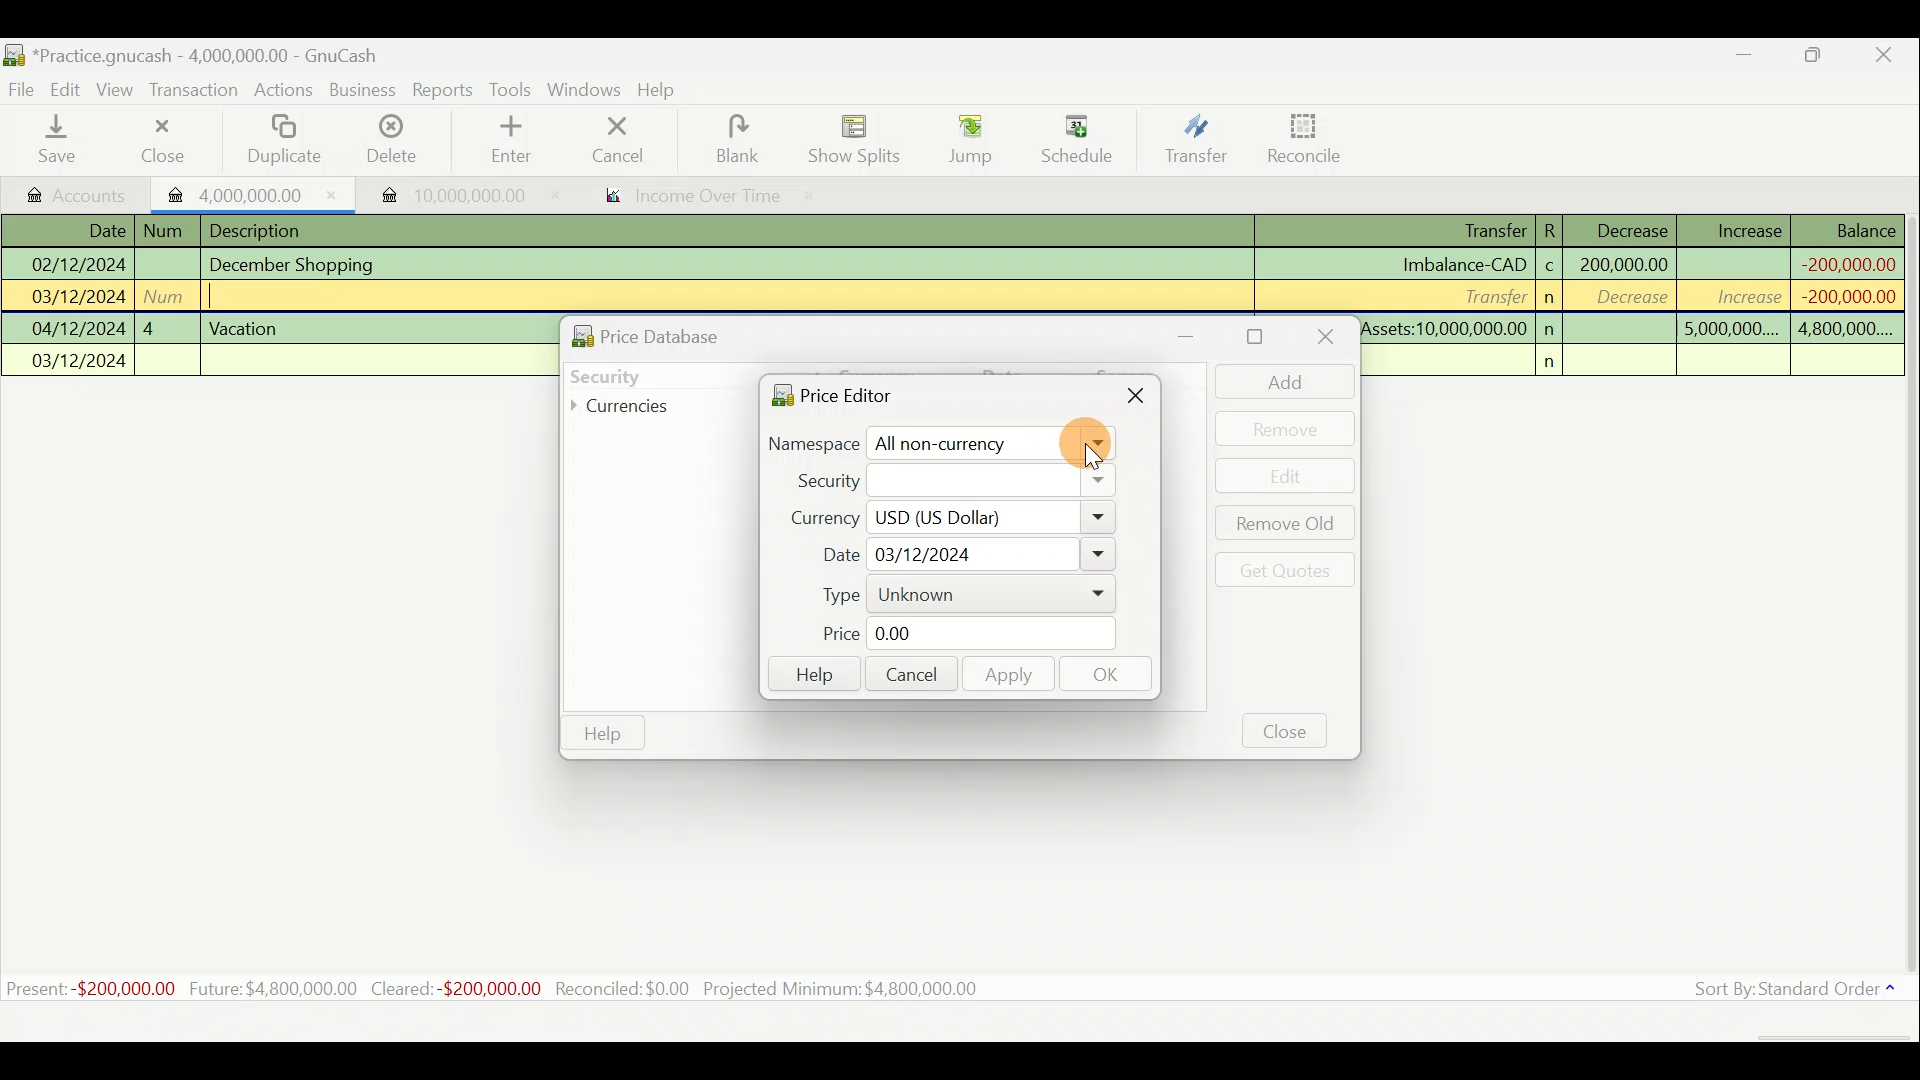  I want to click on Transaction, so click(199, 92).